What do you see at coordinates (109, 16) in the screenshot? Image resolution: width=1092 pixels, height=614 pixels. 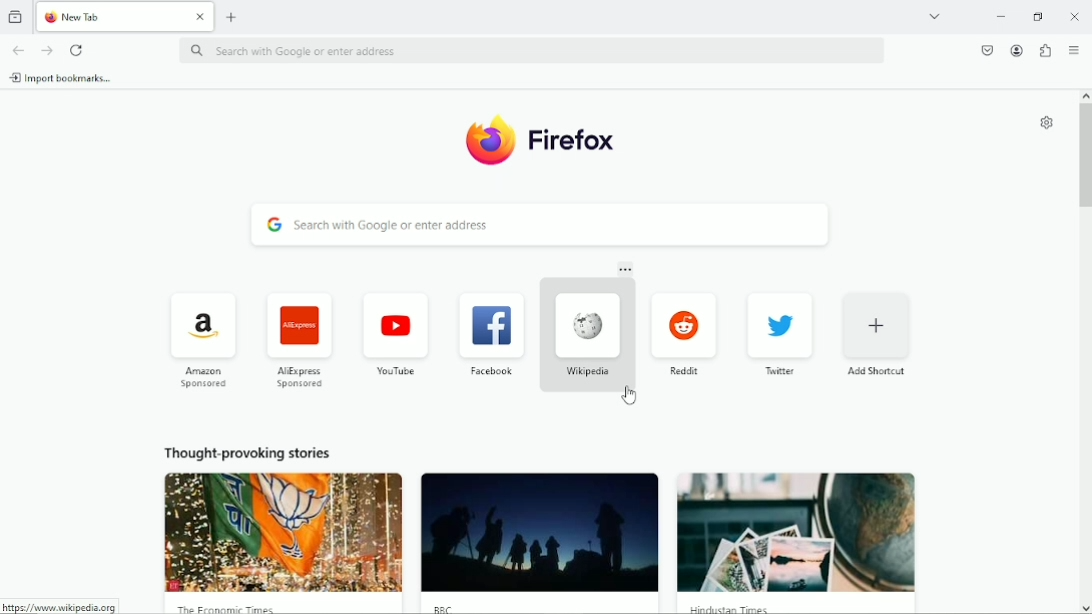 I see `New Tab` at bounding box center [109, 16].